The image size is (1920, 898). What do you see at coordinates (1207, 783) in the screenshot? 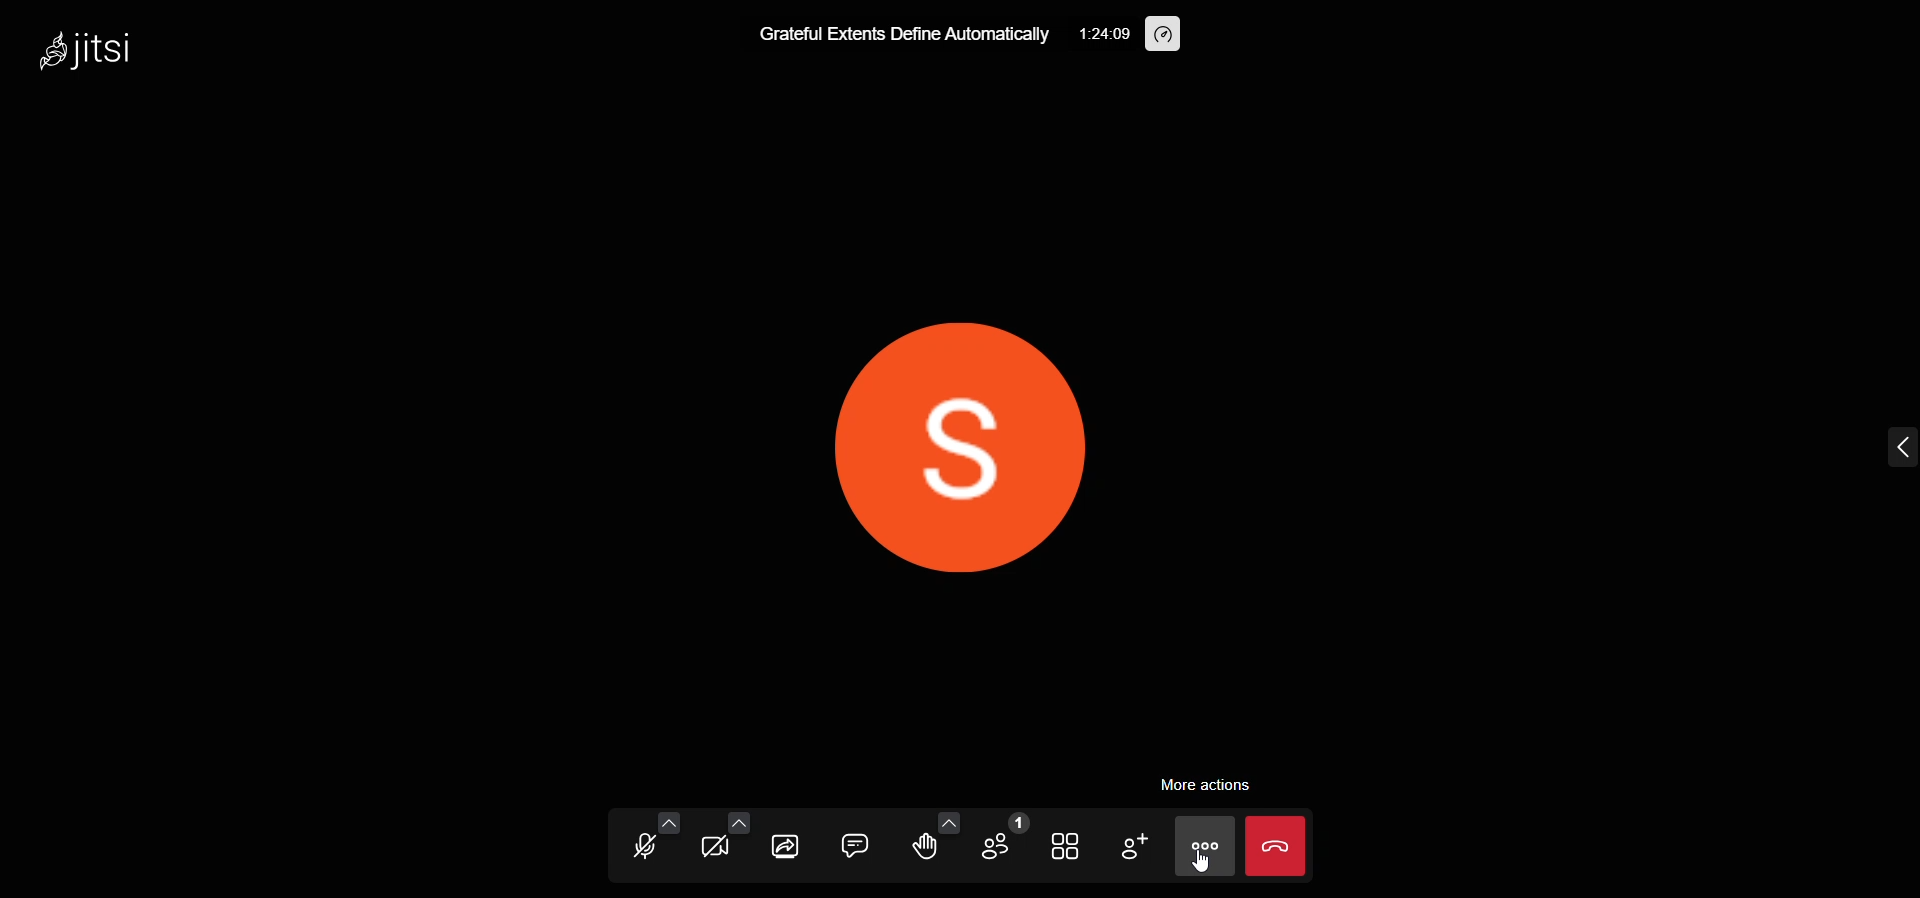
I see `more actions` at bounding box center [1207, 783].